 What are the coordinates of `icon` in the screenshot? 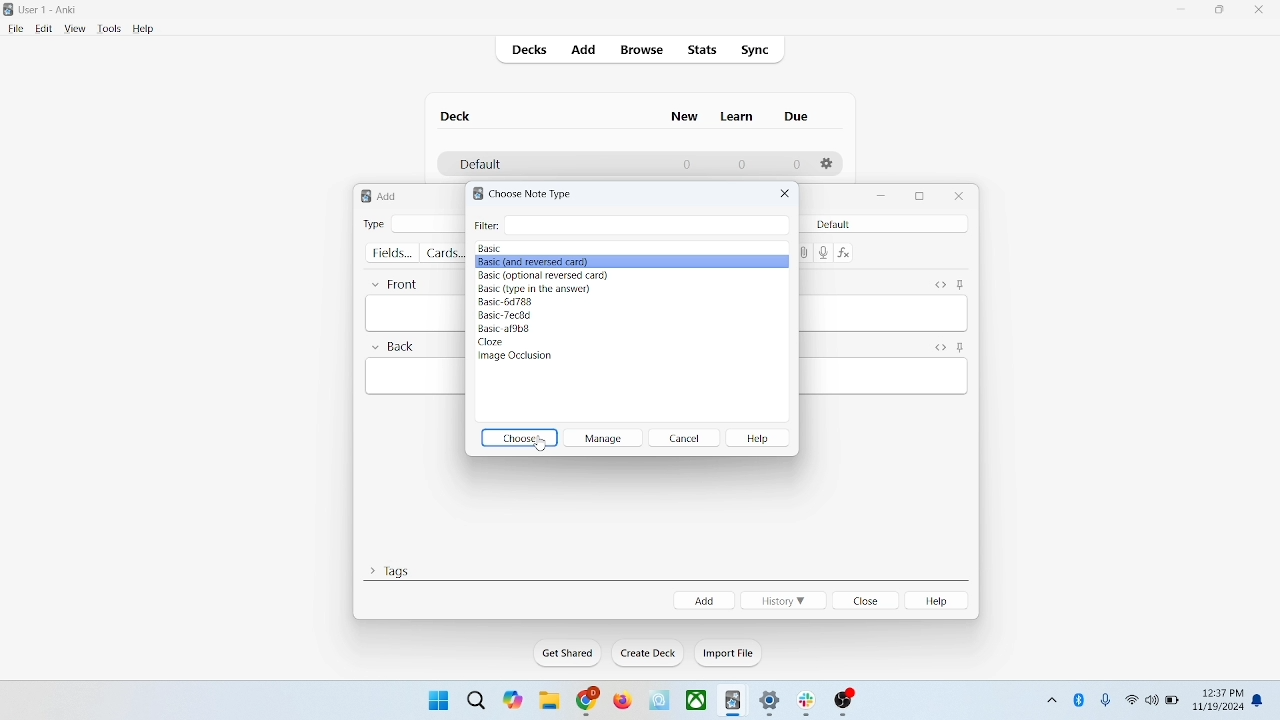 It's located at (845, 703).